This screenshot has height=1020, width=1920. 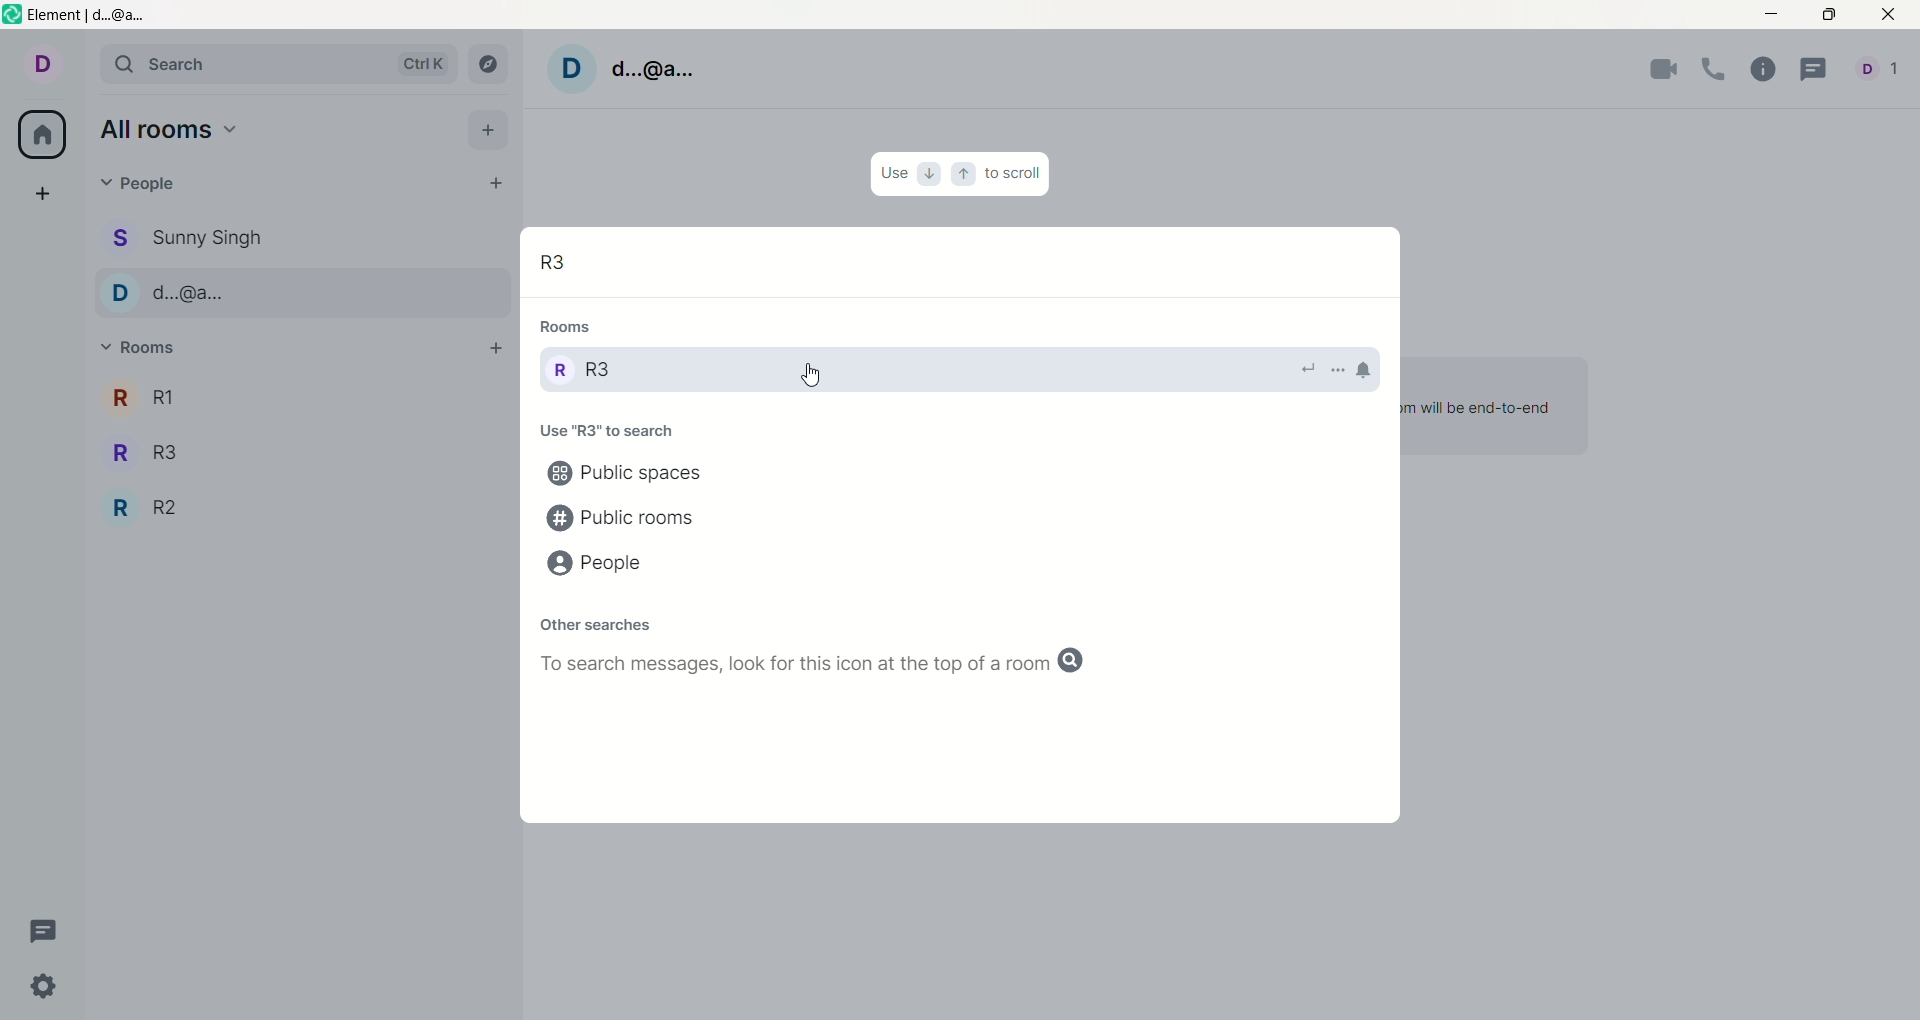 What do you see at coordinates (1762, 71) in the screenshot?
I see `room info` at bounding box center [1762, 71].